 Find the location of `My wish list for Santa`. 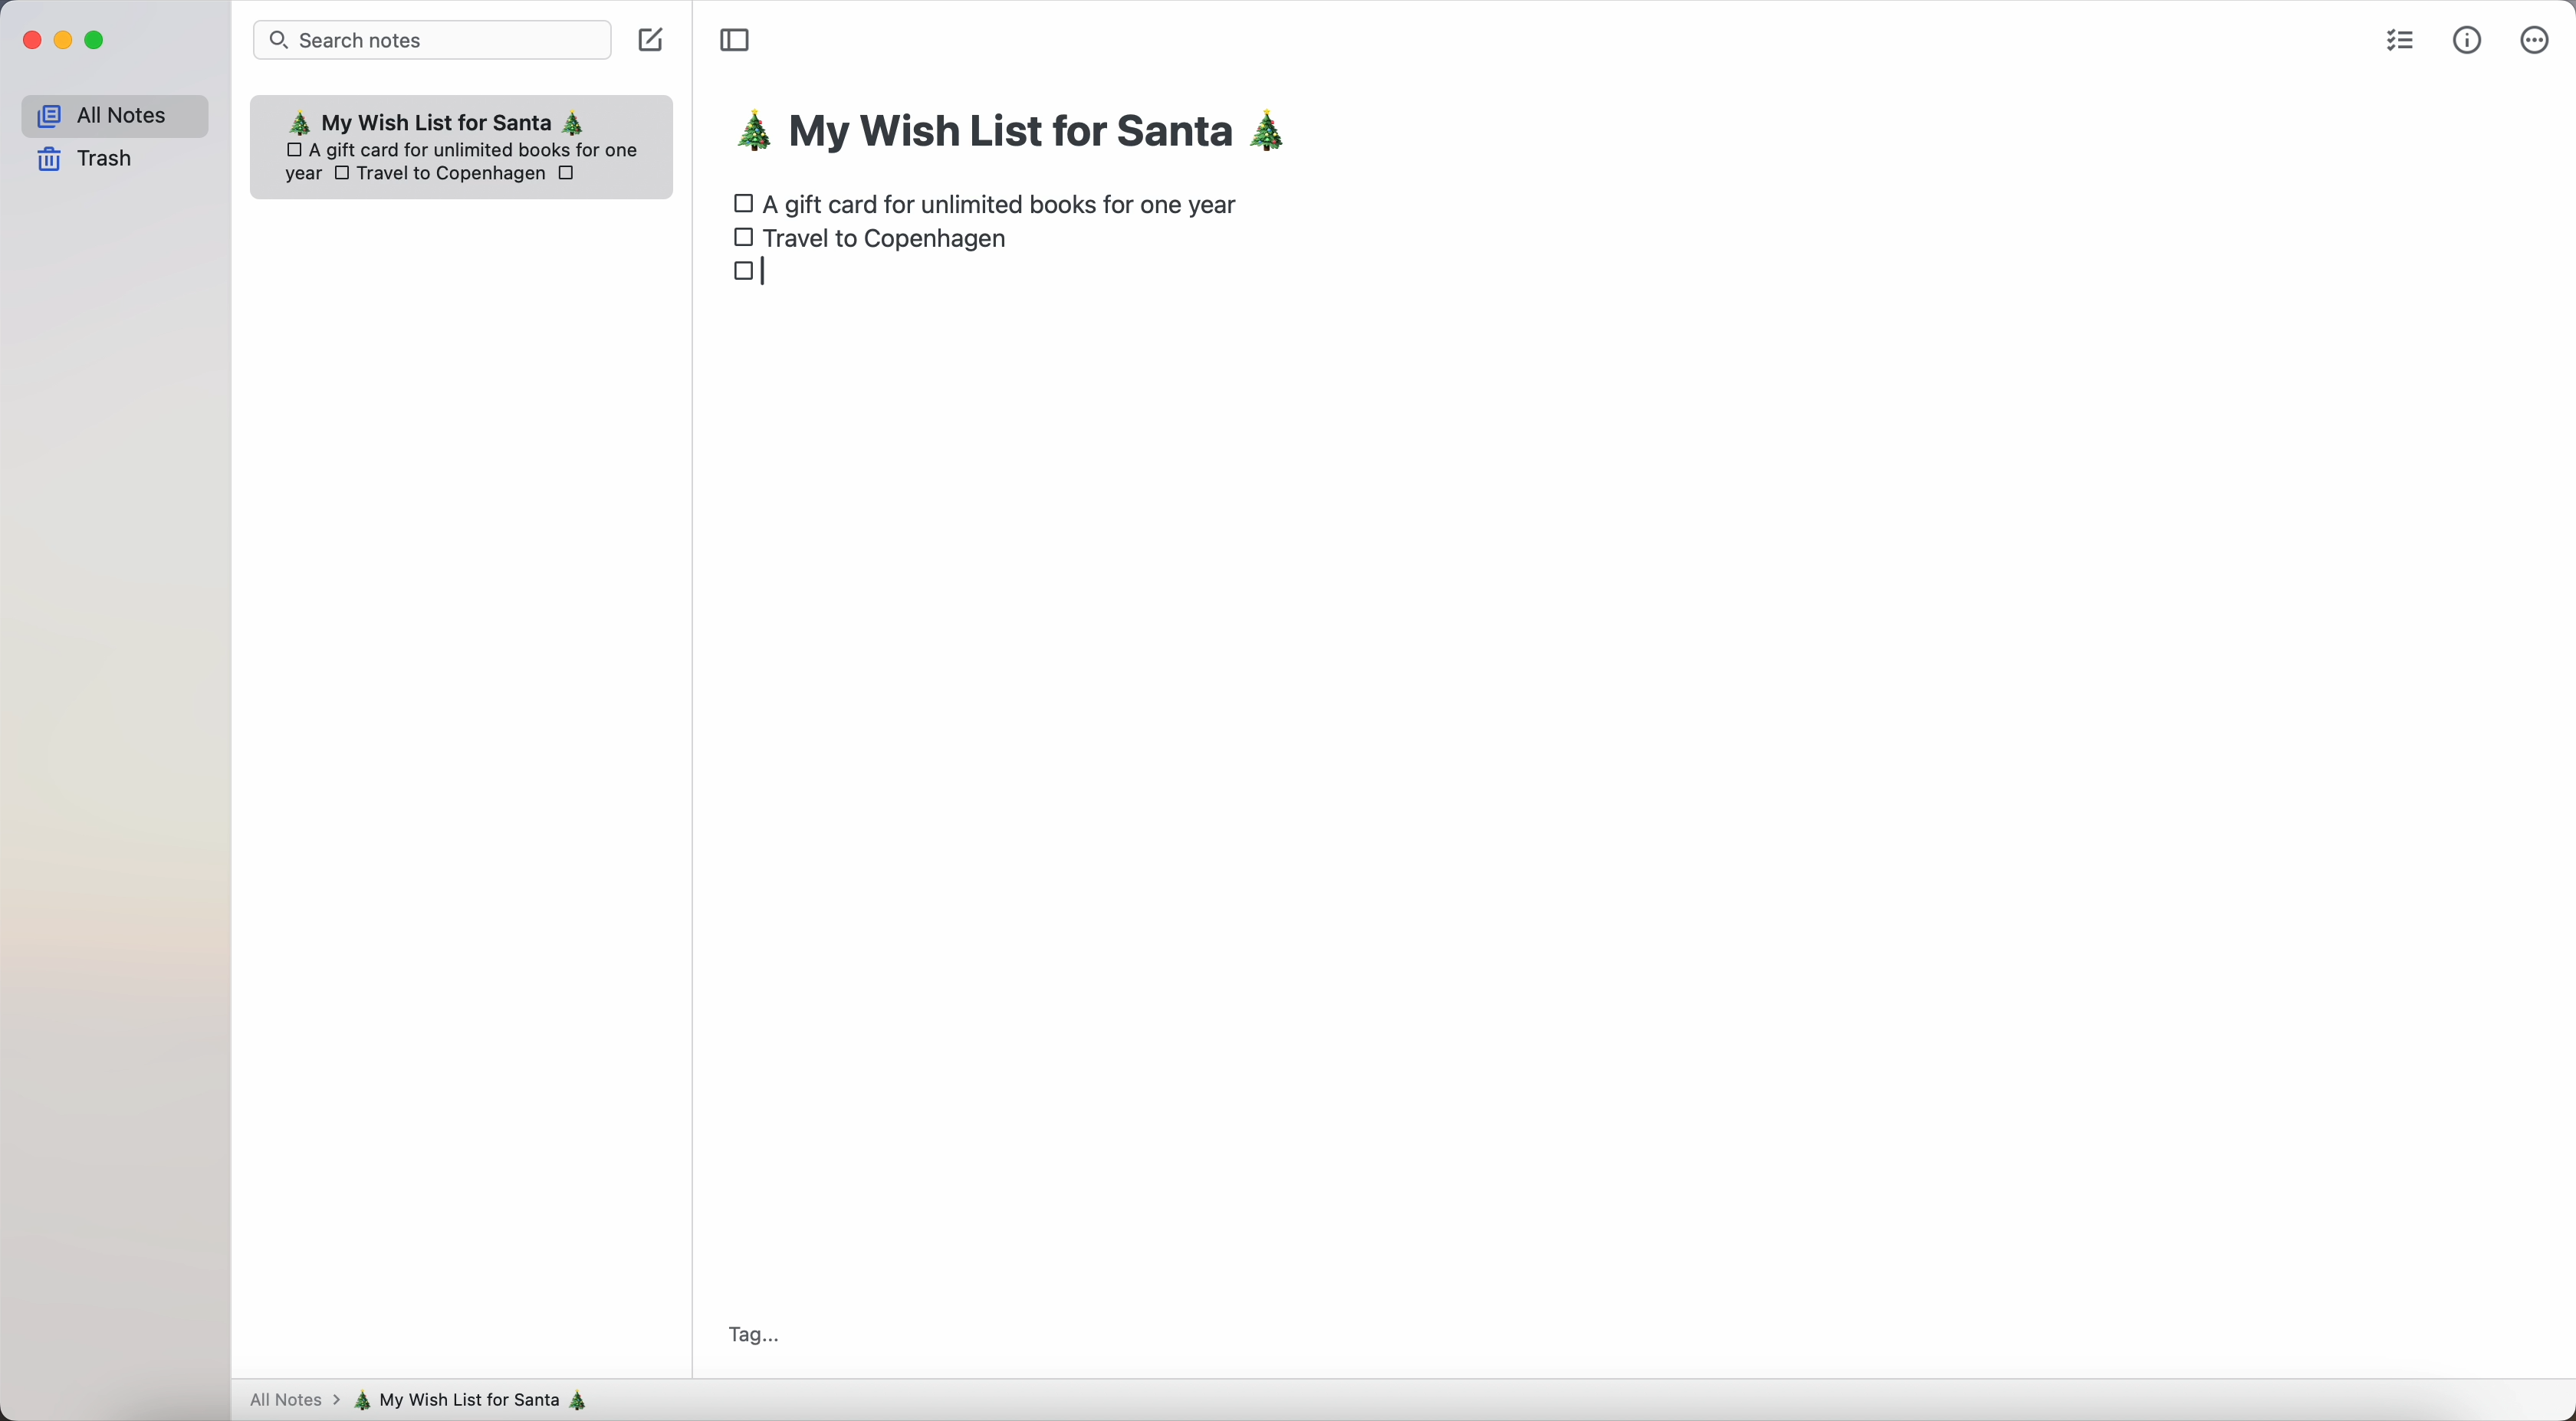

My wish list for Santa is located at coordinates (437, 122).